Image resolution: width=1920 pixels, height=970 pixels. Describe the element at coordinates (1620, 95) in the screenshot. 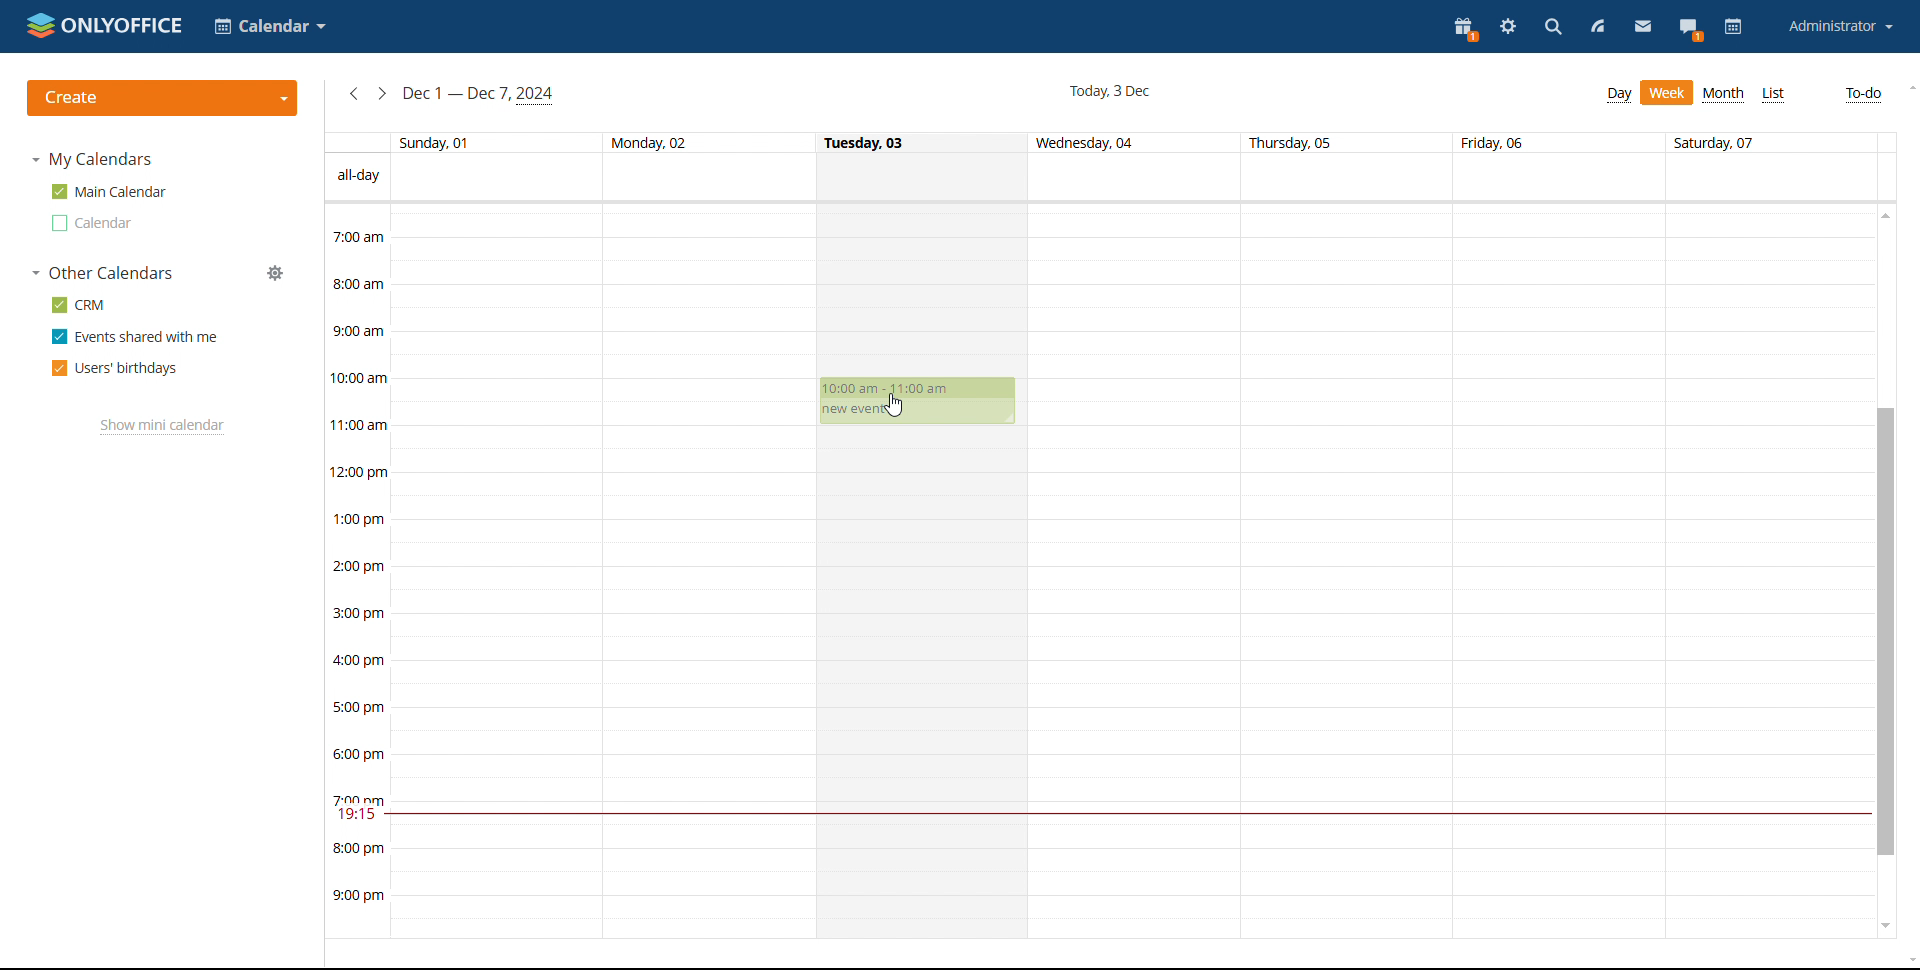

I see `Day` at that location.